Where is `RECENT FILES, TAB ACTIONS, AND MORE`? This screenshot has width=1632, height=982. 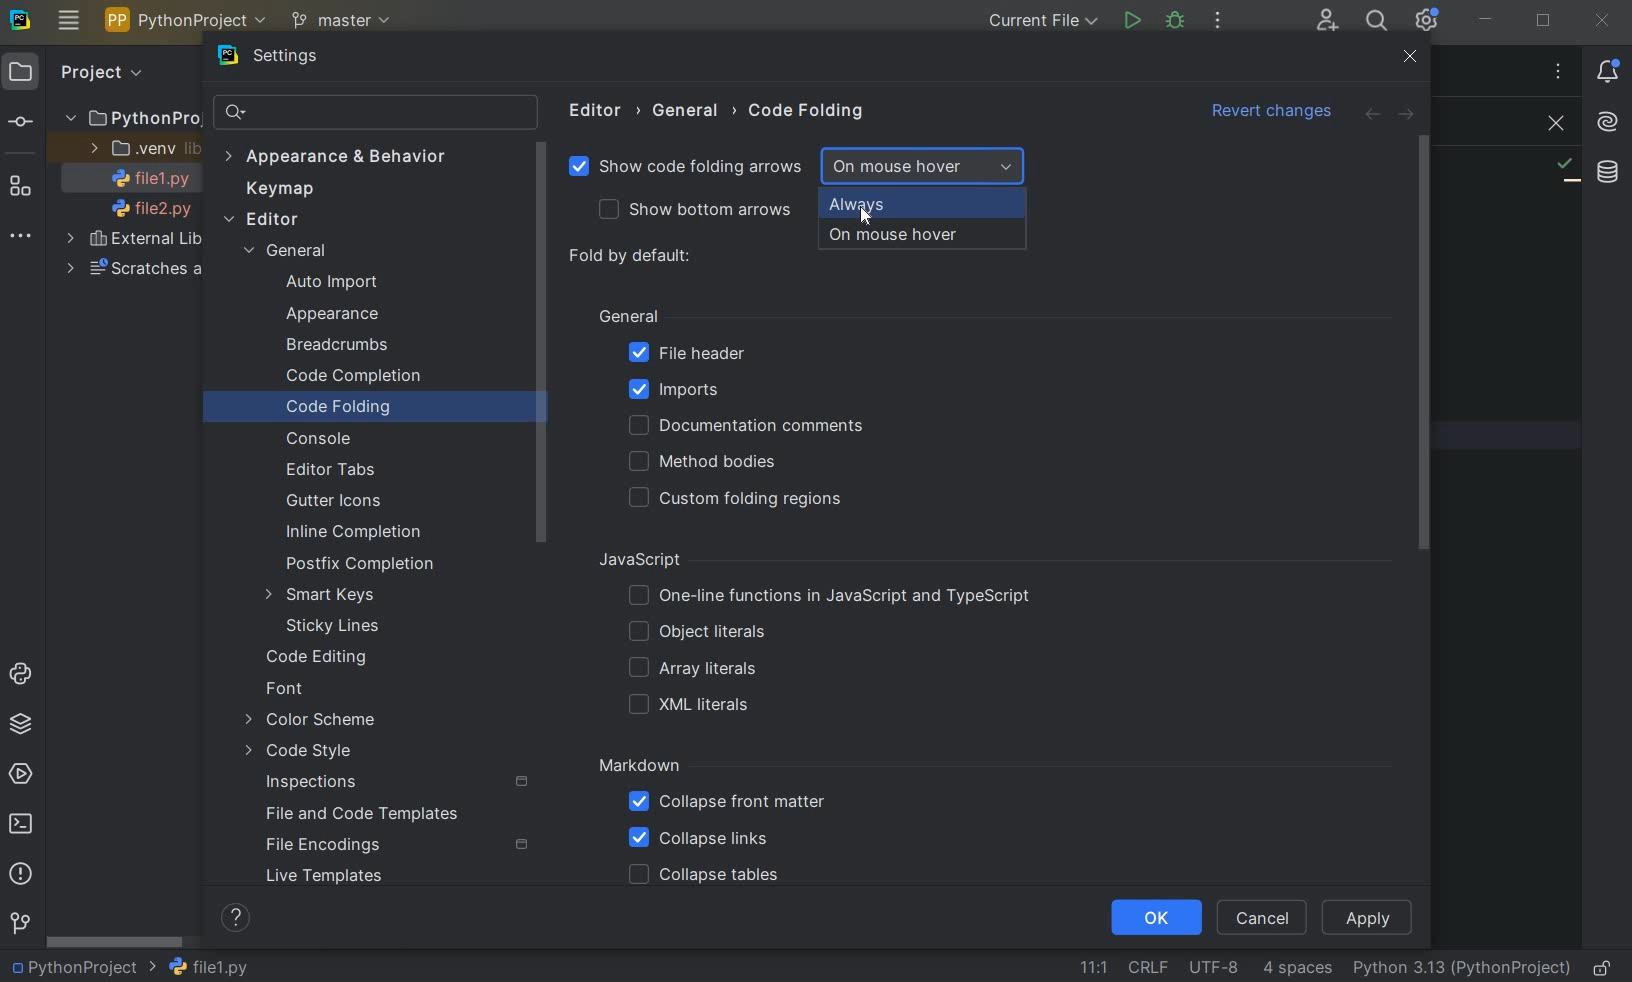 RECENT FILES, TAB ACTIONS, AND MORE is located at coordinates (1557, 71).